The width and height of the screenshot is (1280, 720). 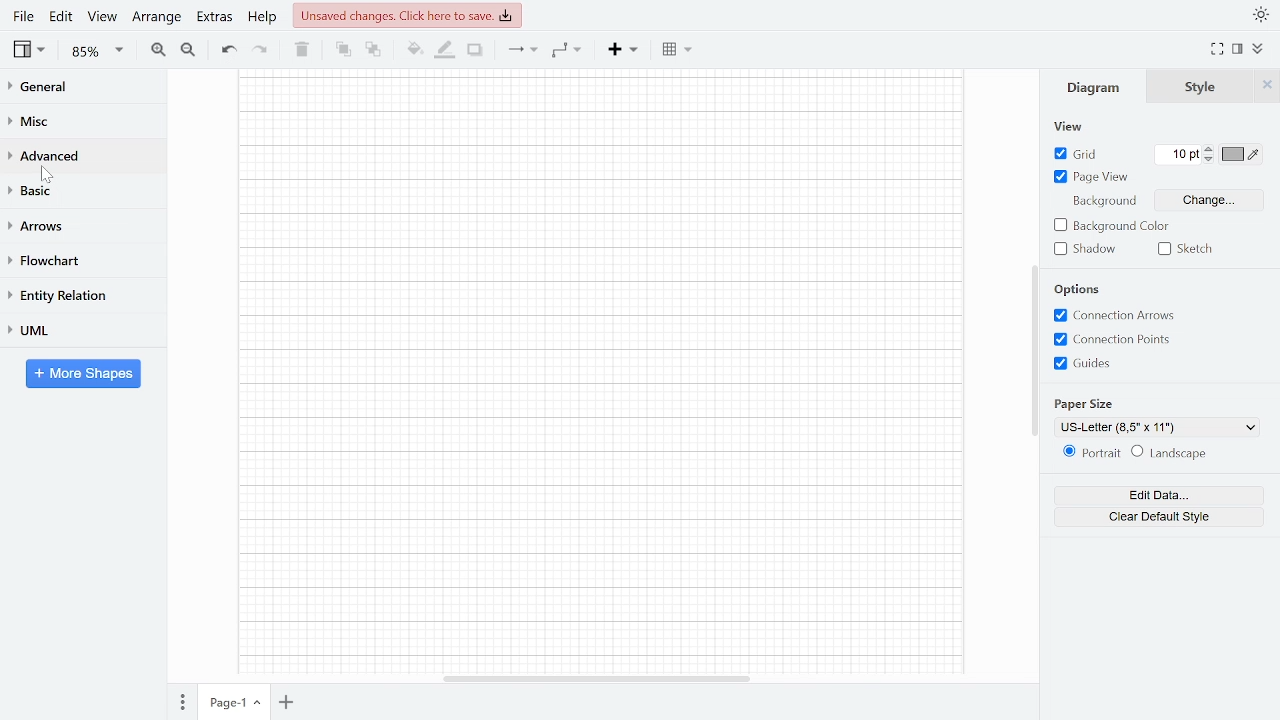 What do you see at coordinates (1159, 428) in the screenshot?
I see `US-Letter (8,5" x 11") - current page view` at bounding box center [1159, 428].